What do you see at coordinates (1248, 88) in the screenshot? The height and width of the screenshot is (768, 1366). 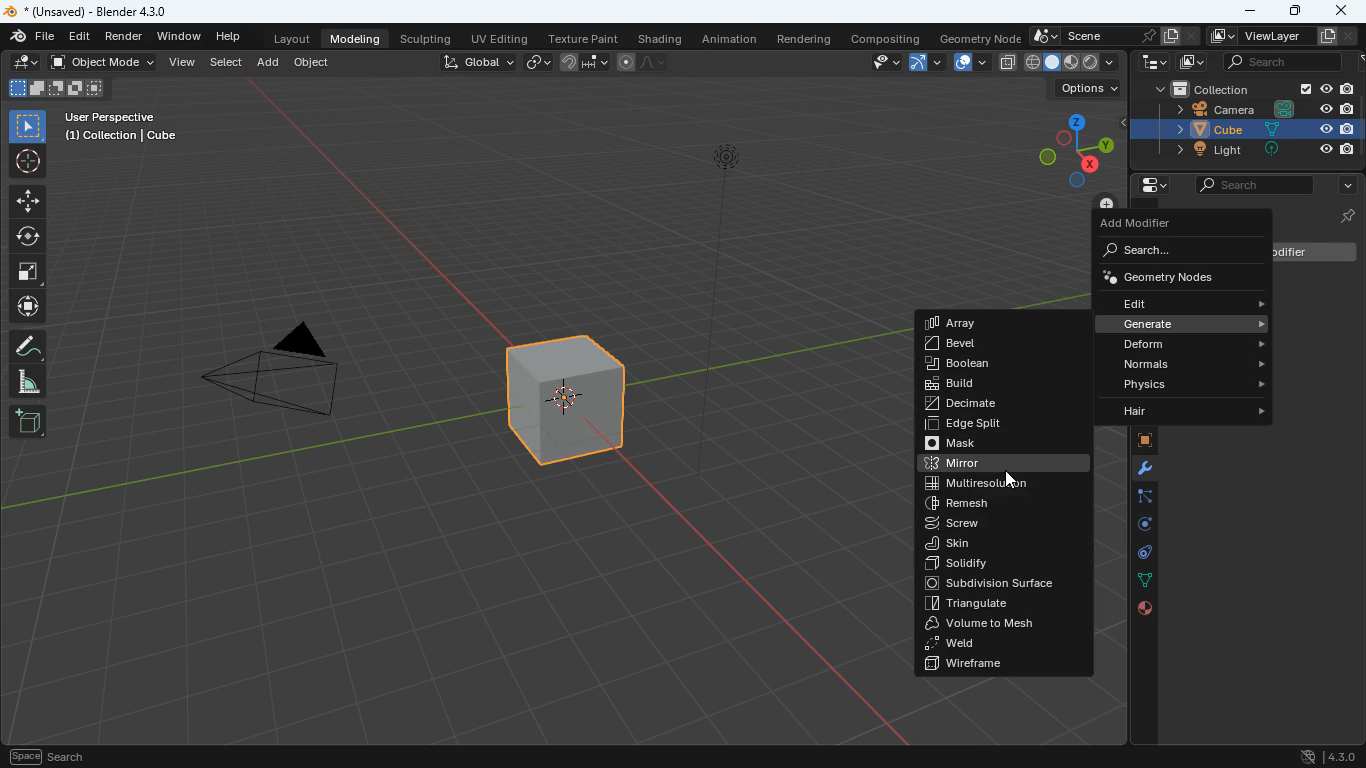 I see `collection` at bounding box center [1248, 88].